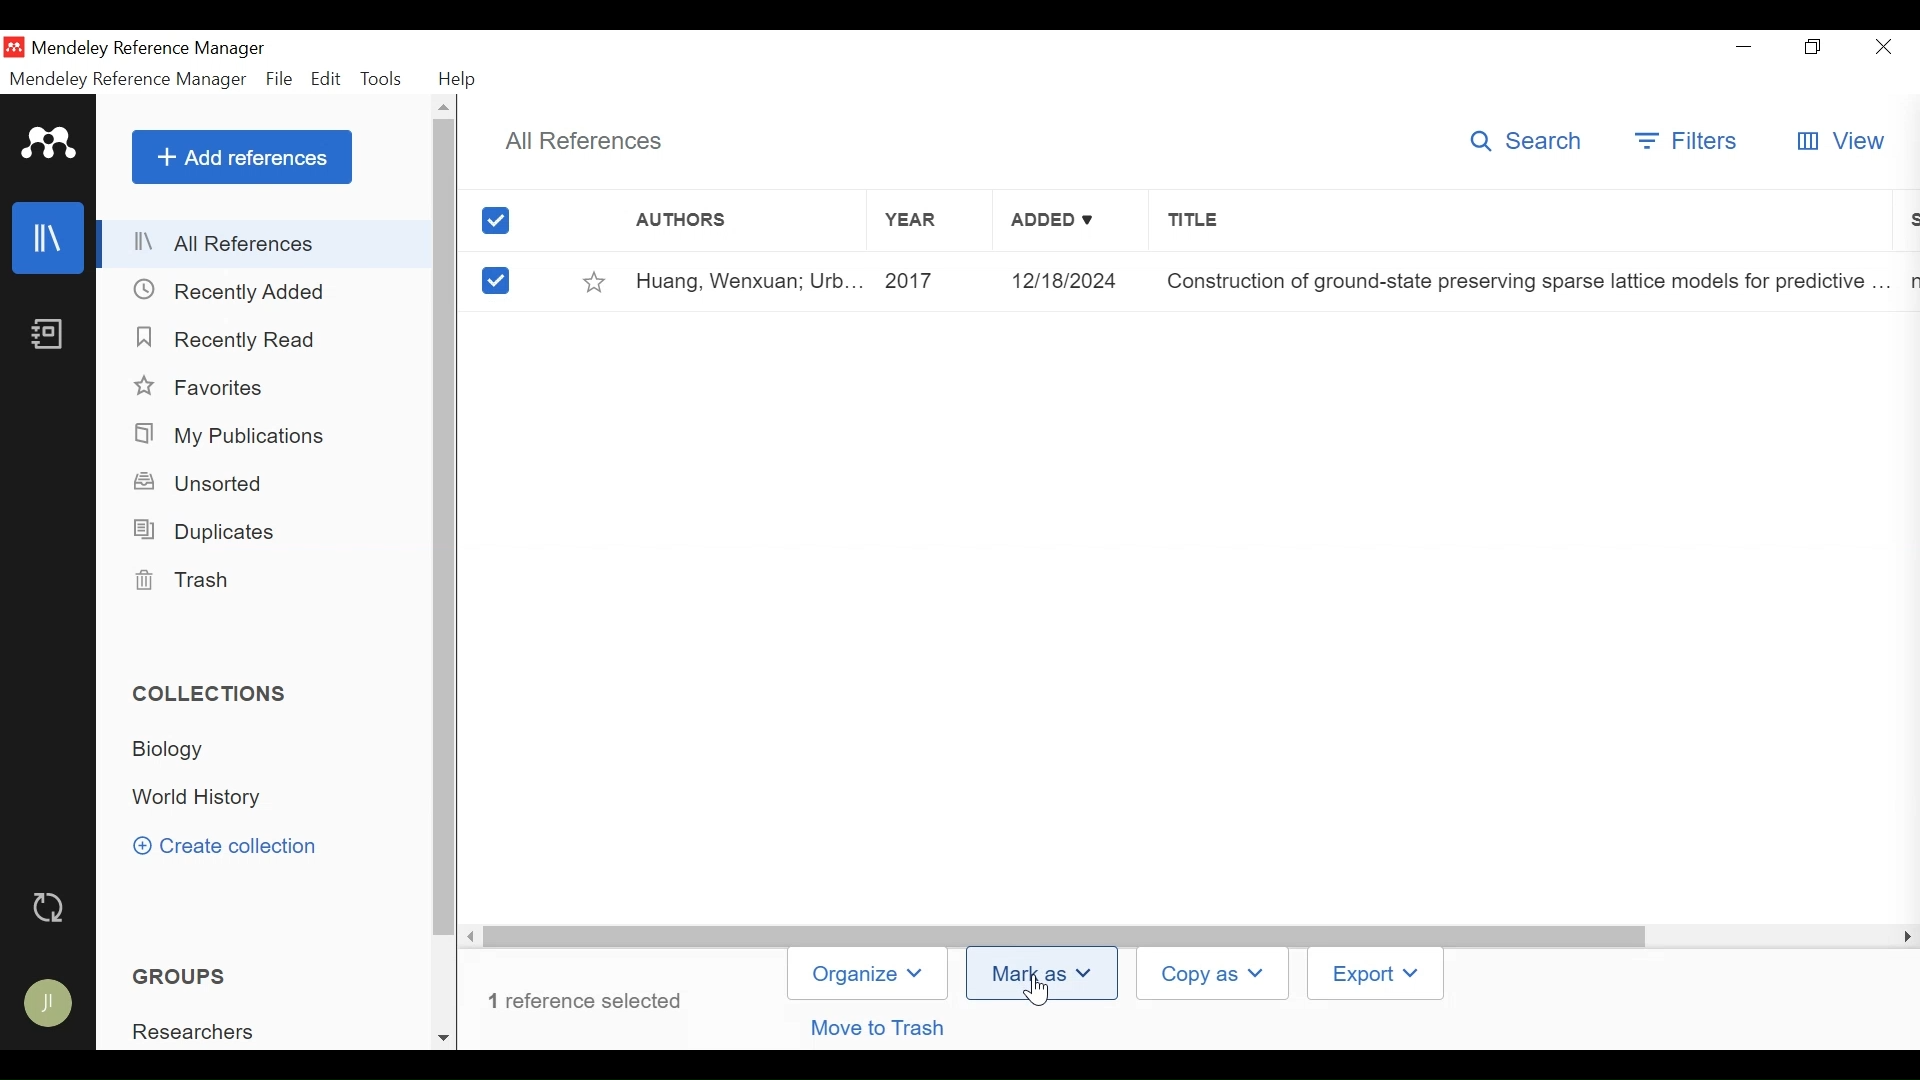  Describe the element at coordinates (1527, 282) in the screenshot. I see `Title` at that location.